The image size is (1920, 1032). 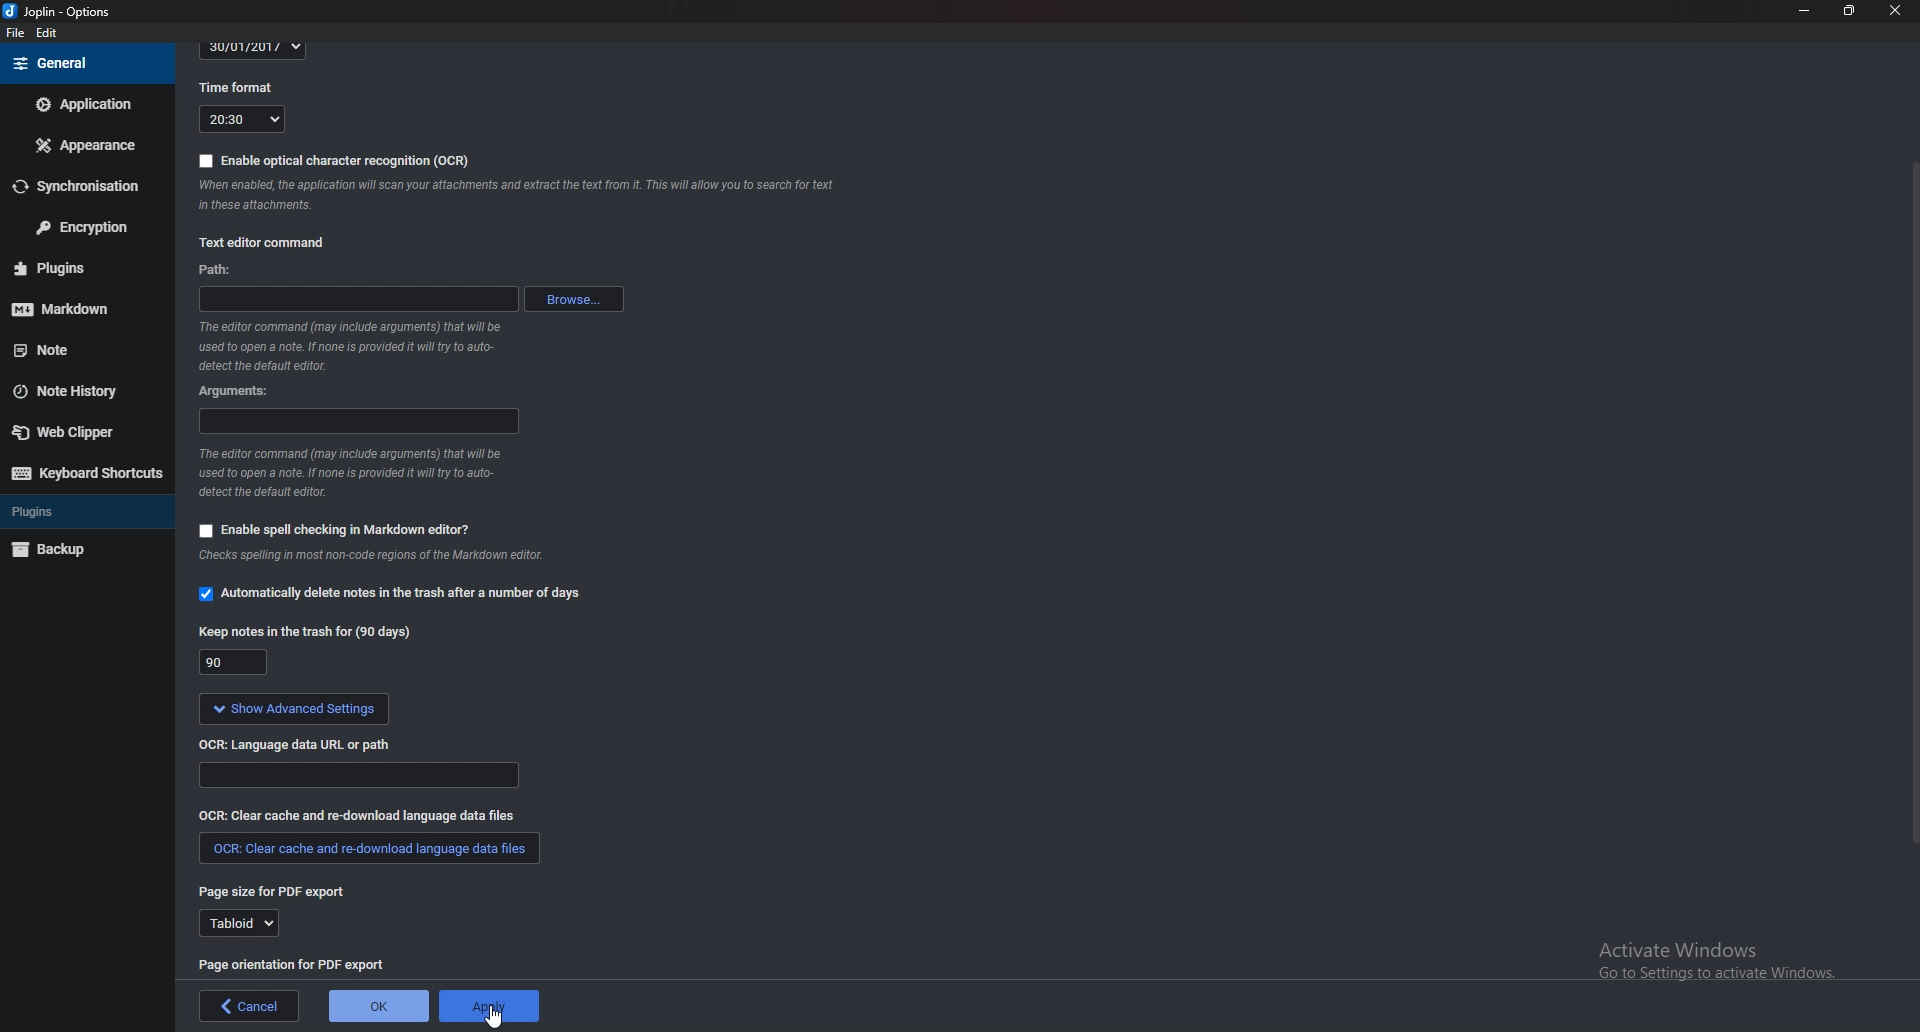 What do you see at coordinates (334, 530) in the screenshot?
I see `Enable spell checking` at bounding box center [334, 530].